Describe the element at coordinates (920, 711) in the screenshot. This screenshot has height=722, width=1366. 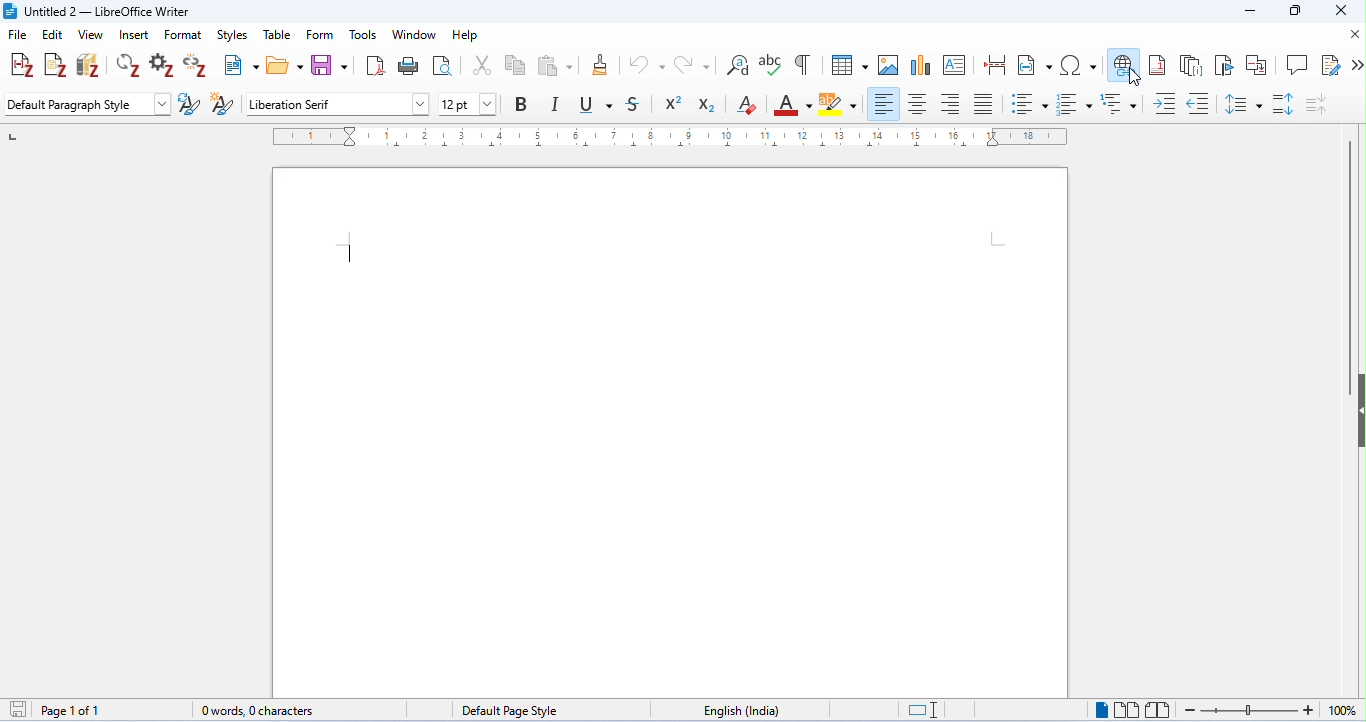
I see `standard selection` at that location.